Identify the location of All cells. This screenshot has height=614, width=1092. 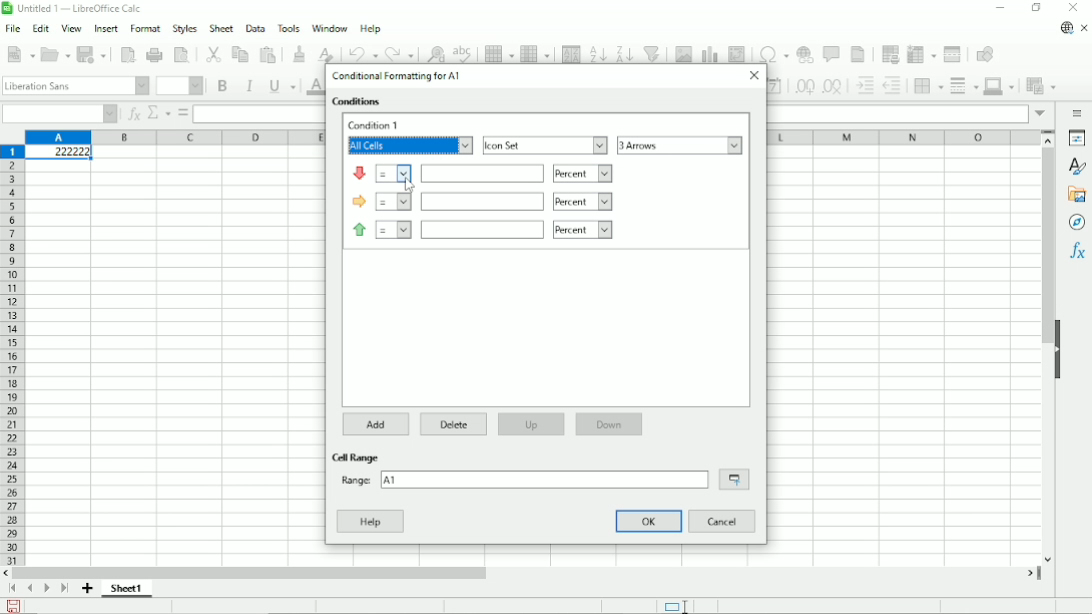
(409, 146).